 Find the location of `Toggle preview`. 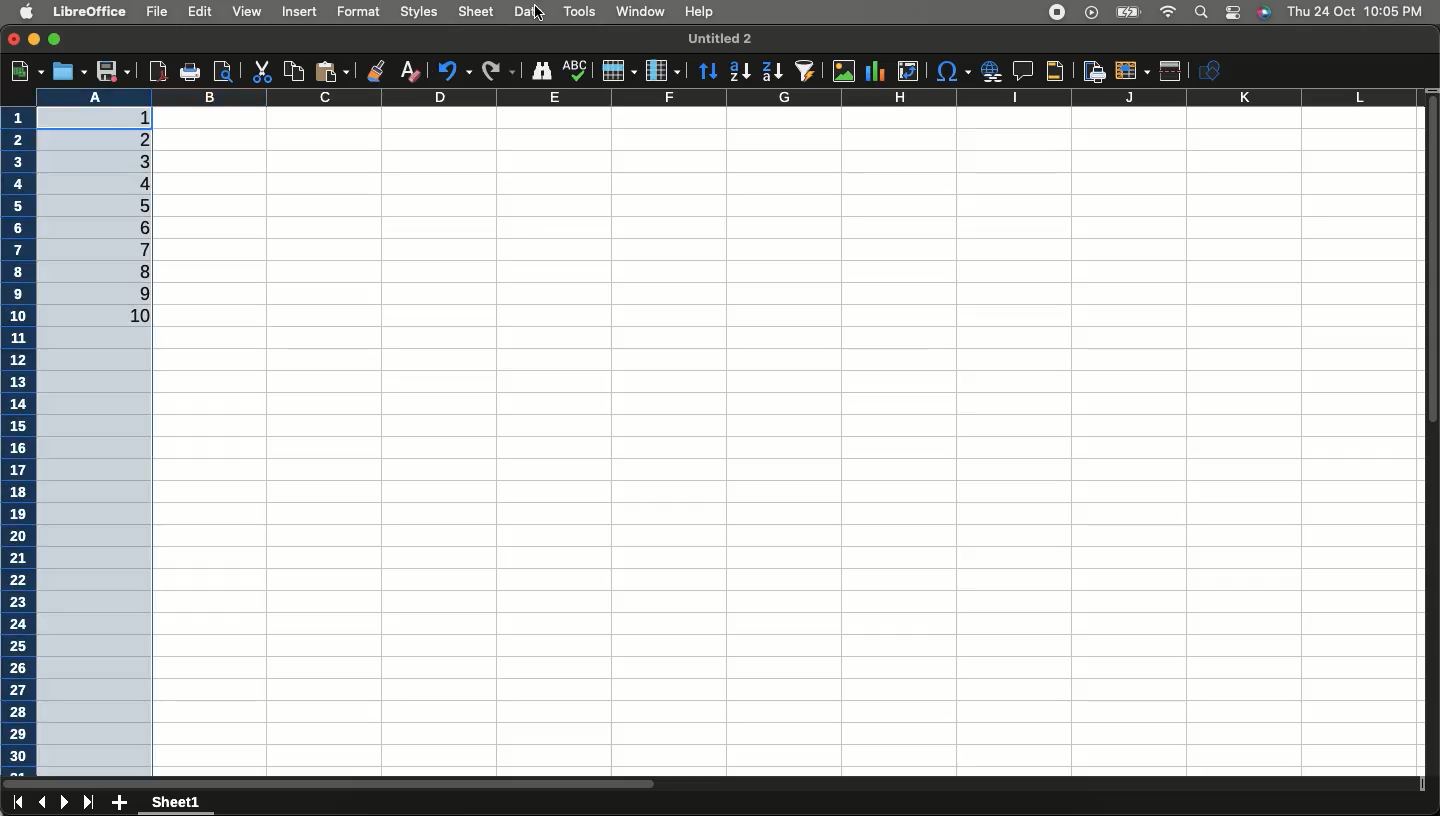

Toggle preview is located at coordinates (222, 71).